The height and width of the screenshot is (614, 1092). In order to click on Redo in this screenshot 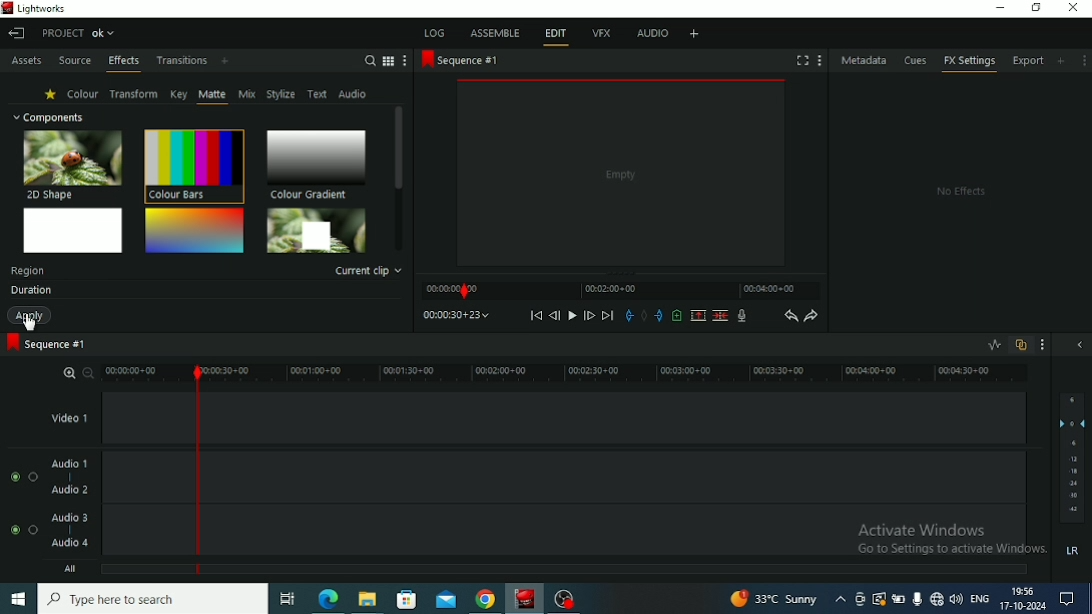, I will do `click(812, 315)`.